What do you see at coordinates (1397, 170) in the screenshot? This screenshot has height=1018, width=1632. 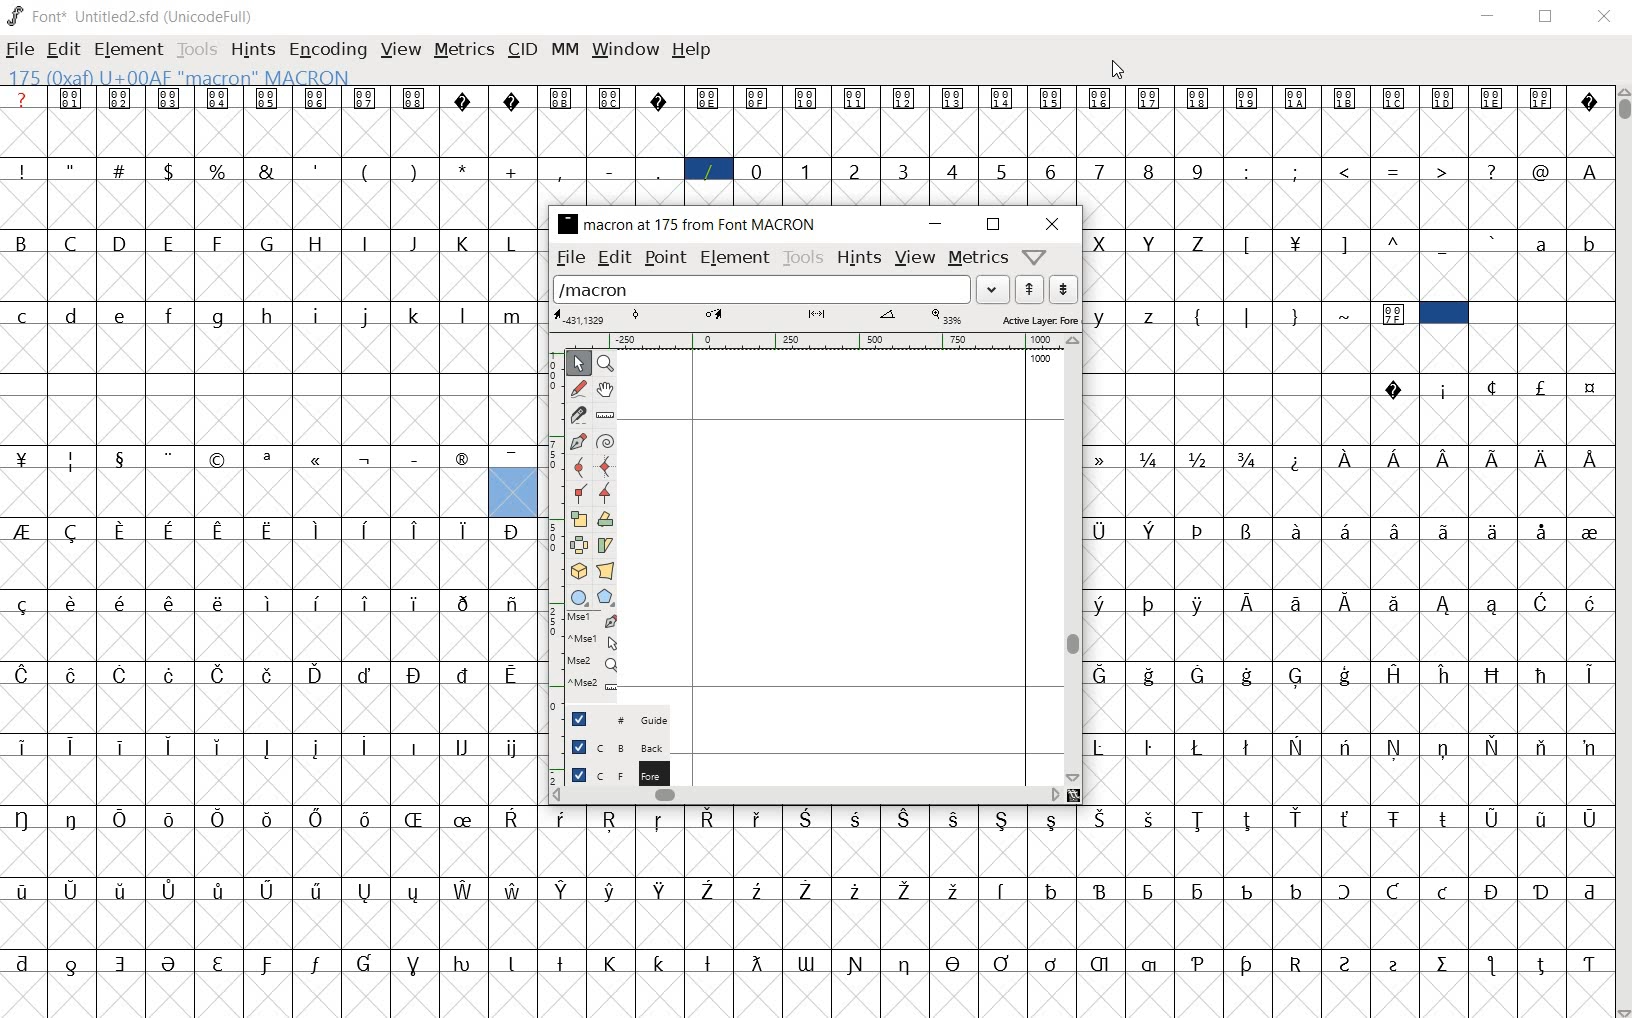 I see `=` at bounding box center [1397, 170].